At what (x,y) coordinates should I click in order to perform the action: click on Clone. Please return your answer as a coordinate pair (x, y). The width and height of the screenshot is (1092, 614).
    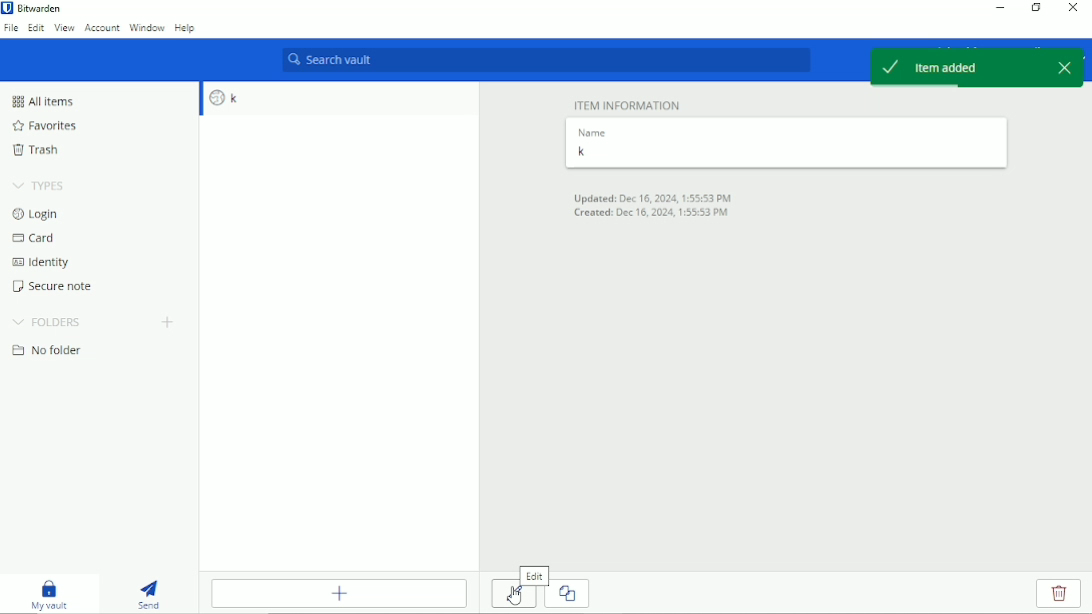
    Looking at the image, I should click on (570, 593).